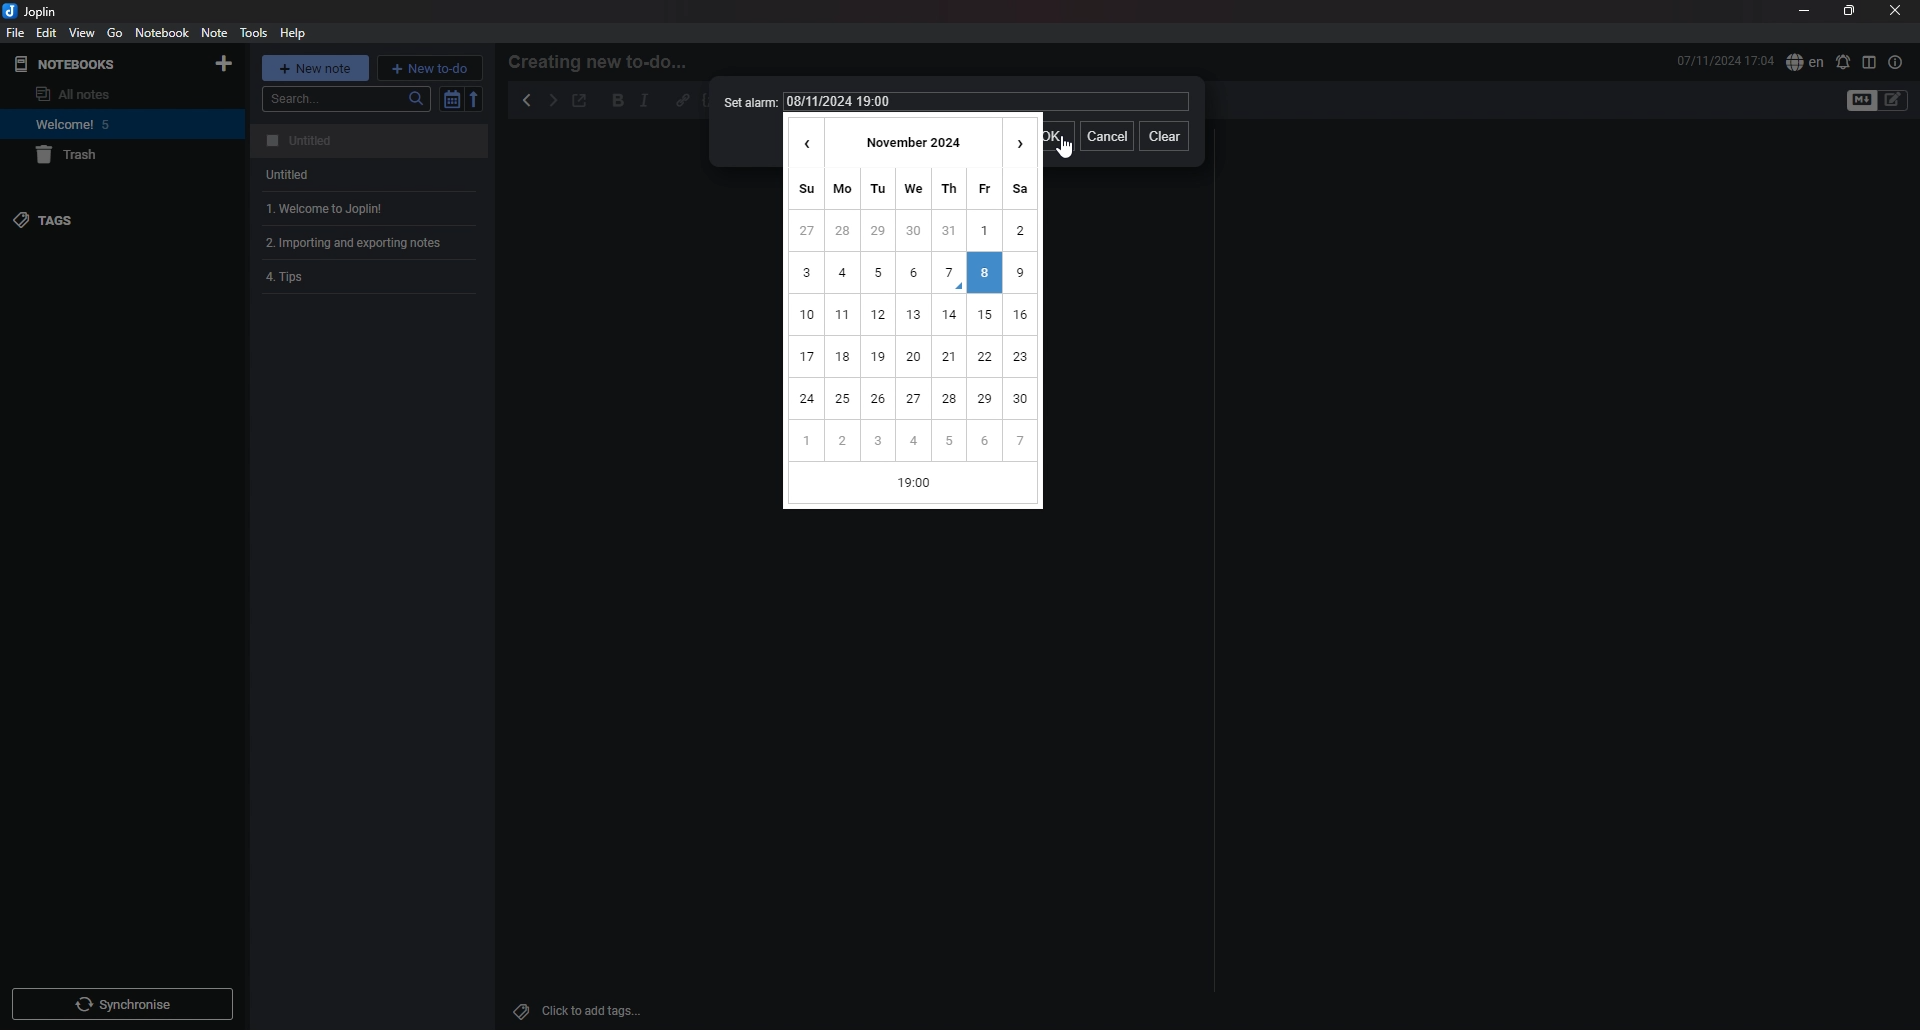 The image size is (1920, 1030). Describe the element at coordinates (315, 66) in the screenshot. I see `new note` at that location.